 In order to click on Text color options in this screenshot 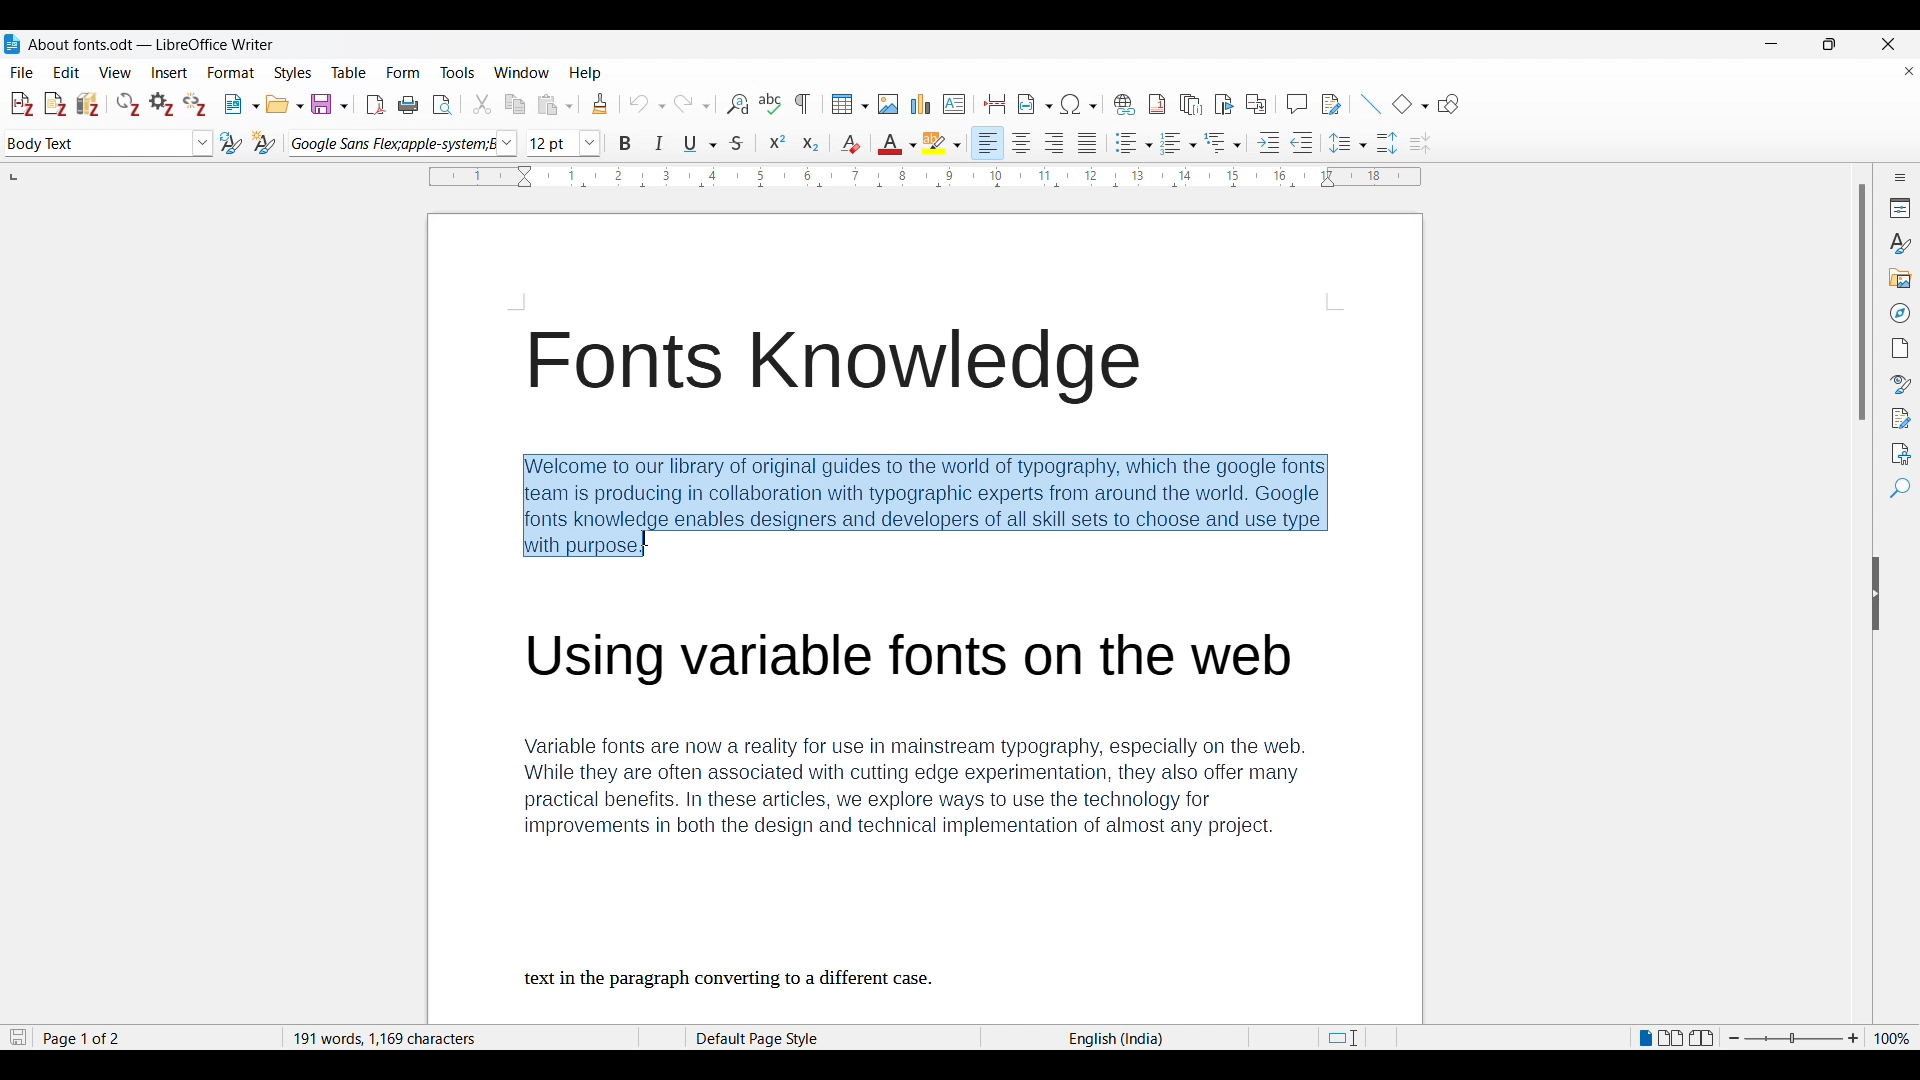, I will do `click(898, 143)`.